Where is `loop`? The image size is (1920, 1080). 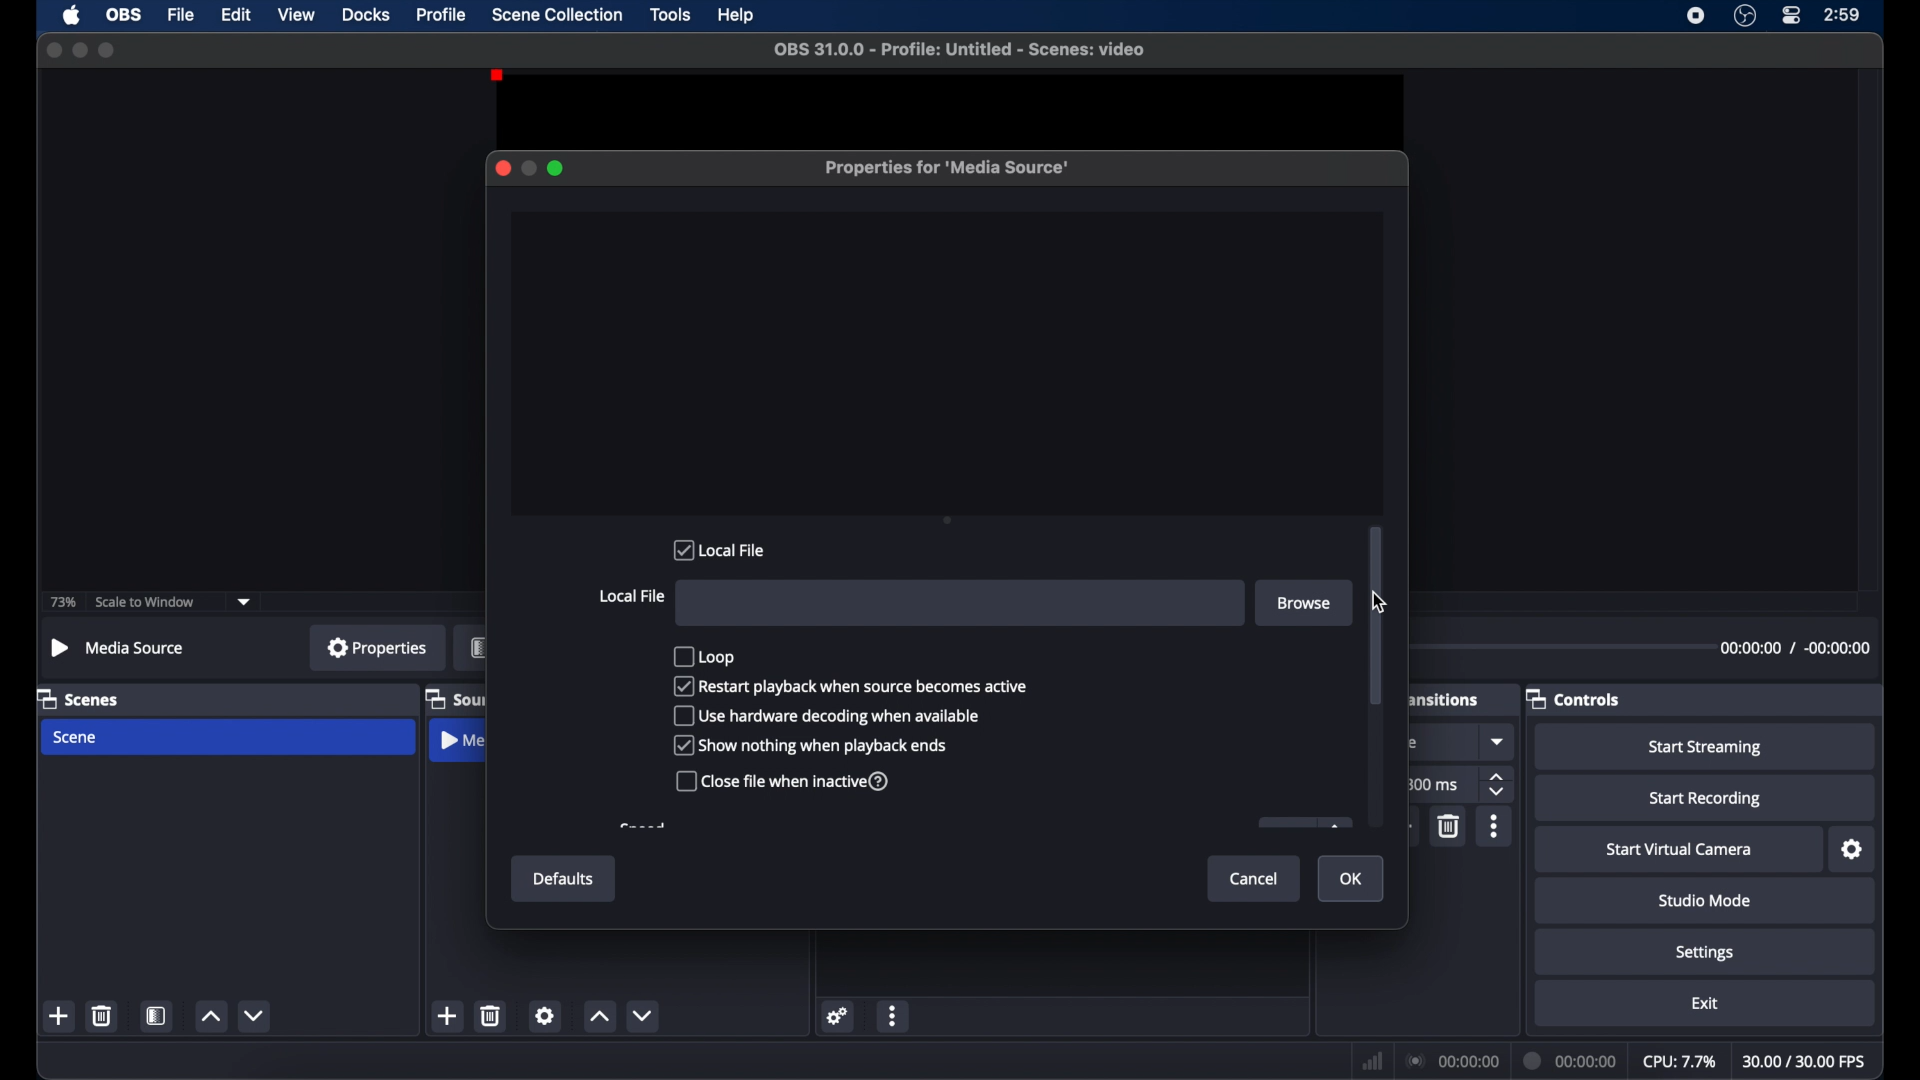 loop is located at coordinates (704, 655).